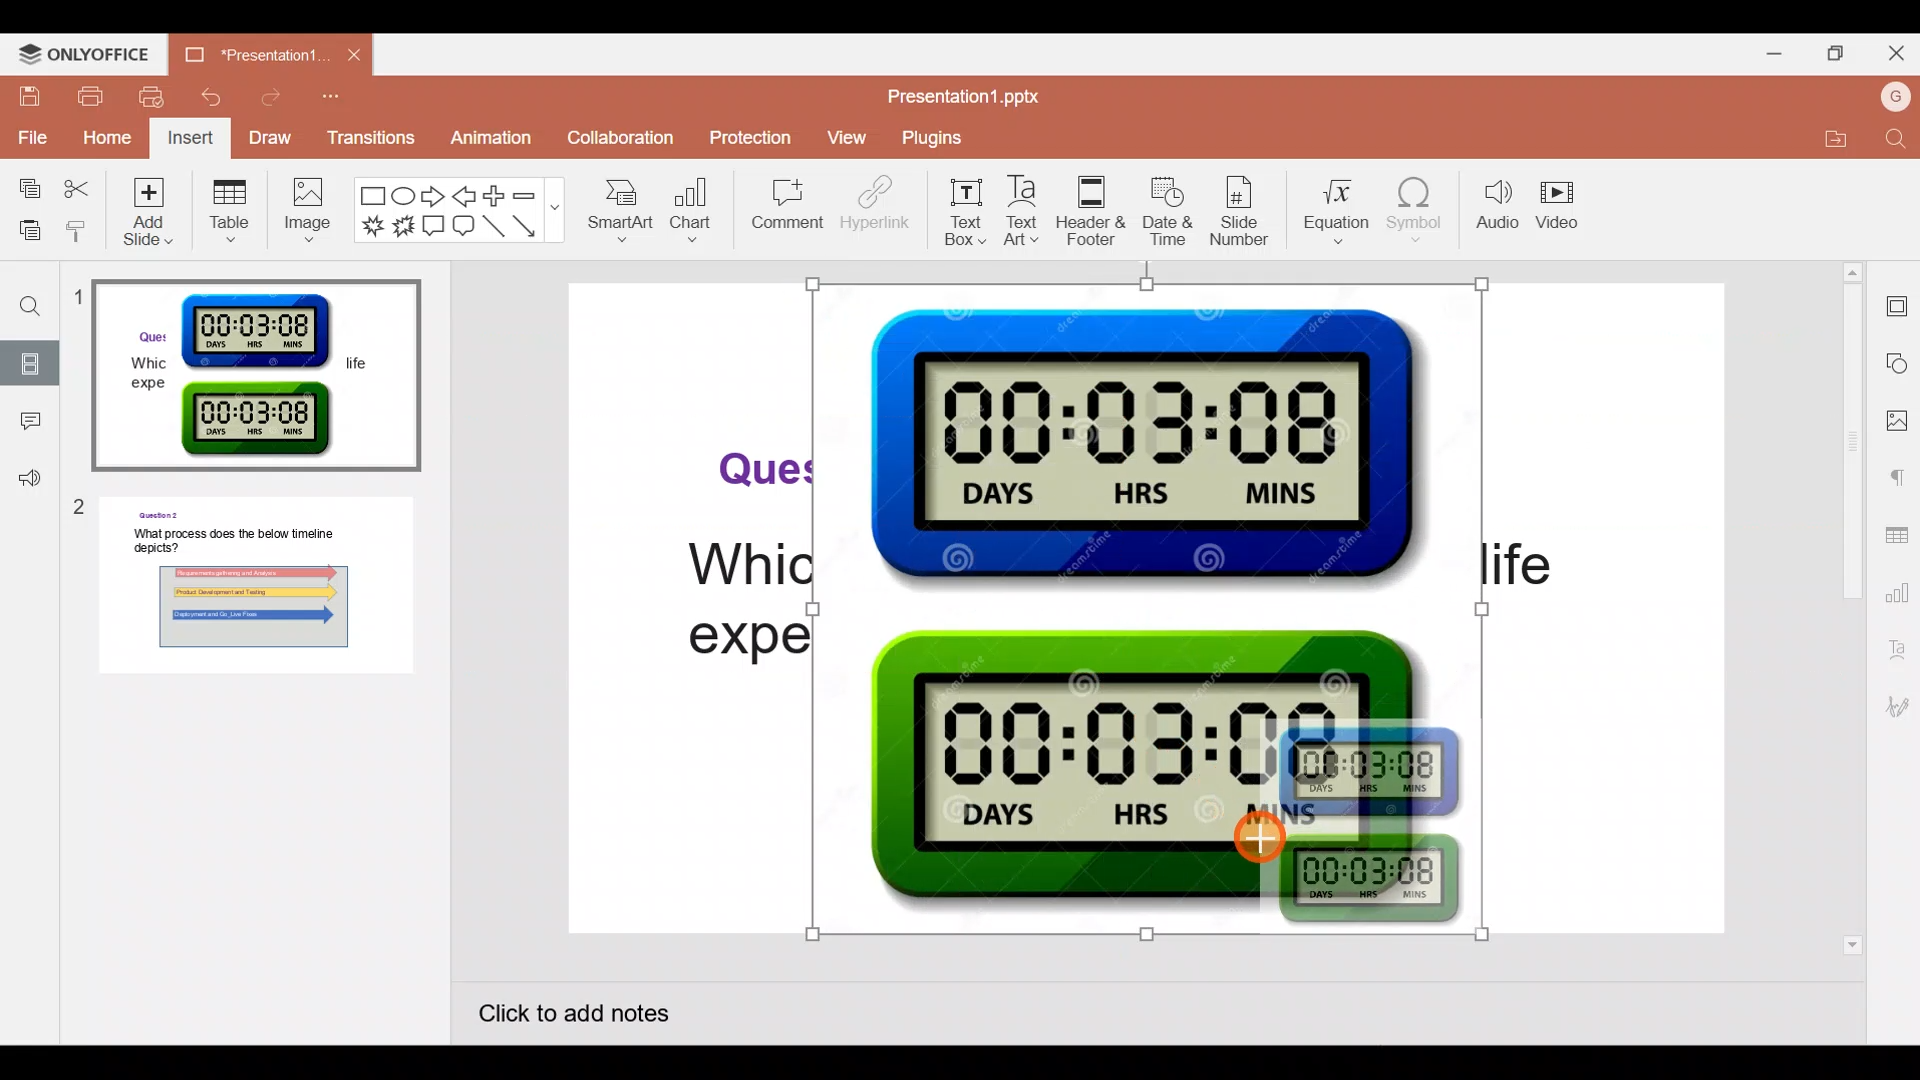 The width and height of the screenshot is (1920, 1080). I want to click on Line, so click(493, 227).